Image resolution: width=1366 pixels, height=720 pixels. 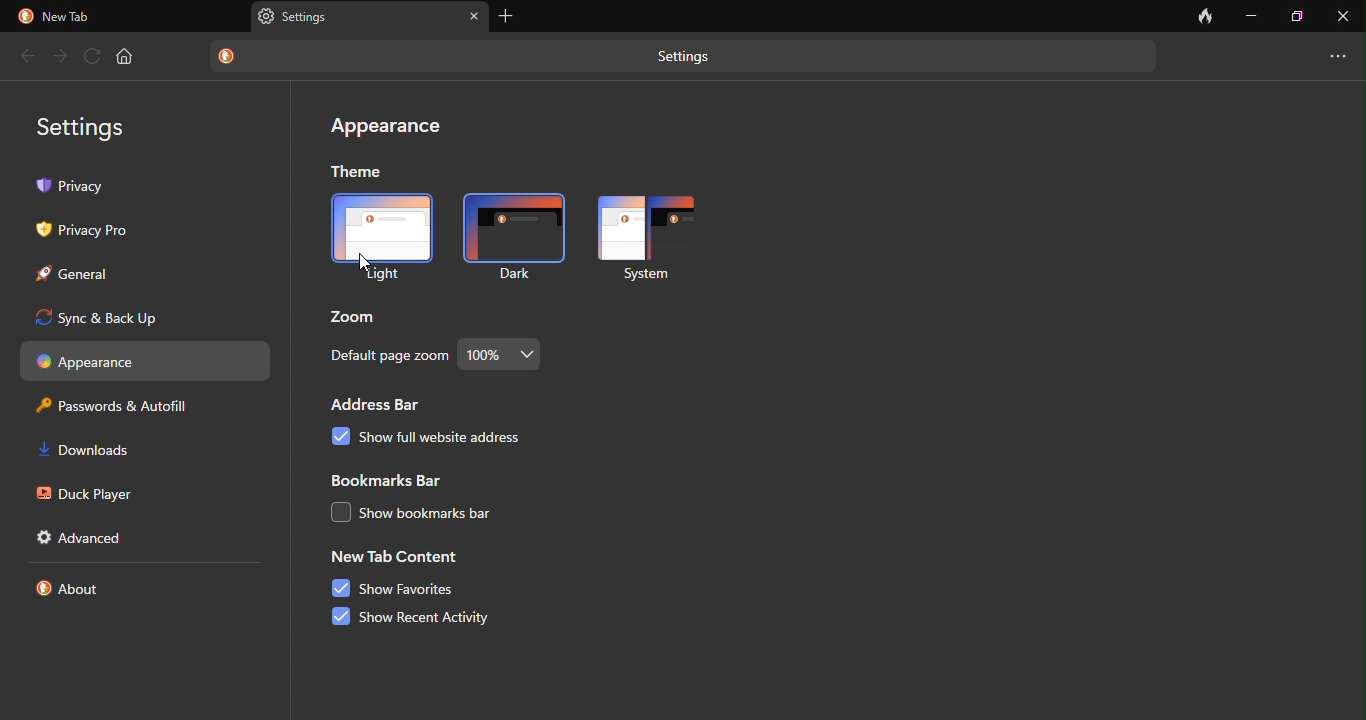 I want to click on default page zoom, so click(x=387, y=357).